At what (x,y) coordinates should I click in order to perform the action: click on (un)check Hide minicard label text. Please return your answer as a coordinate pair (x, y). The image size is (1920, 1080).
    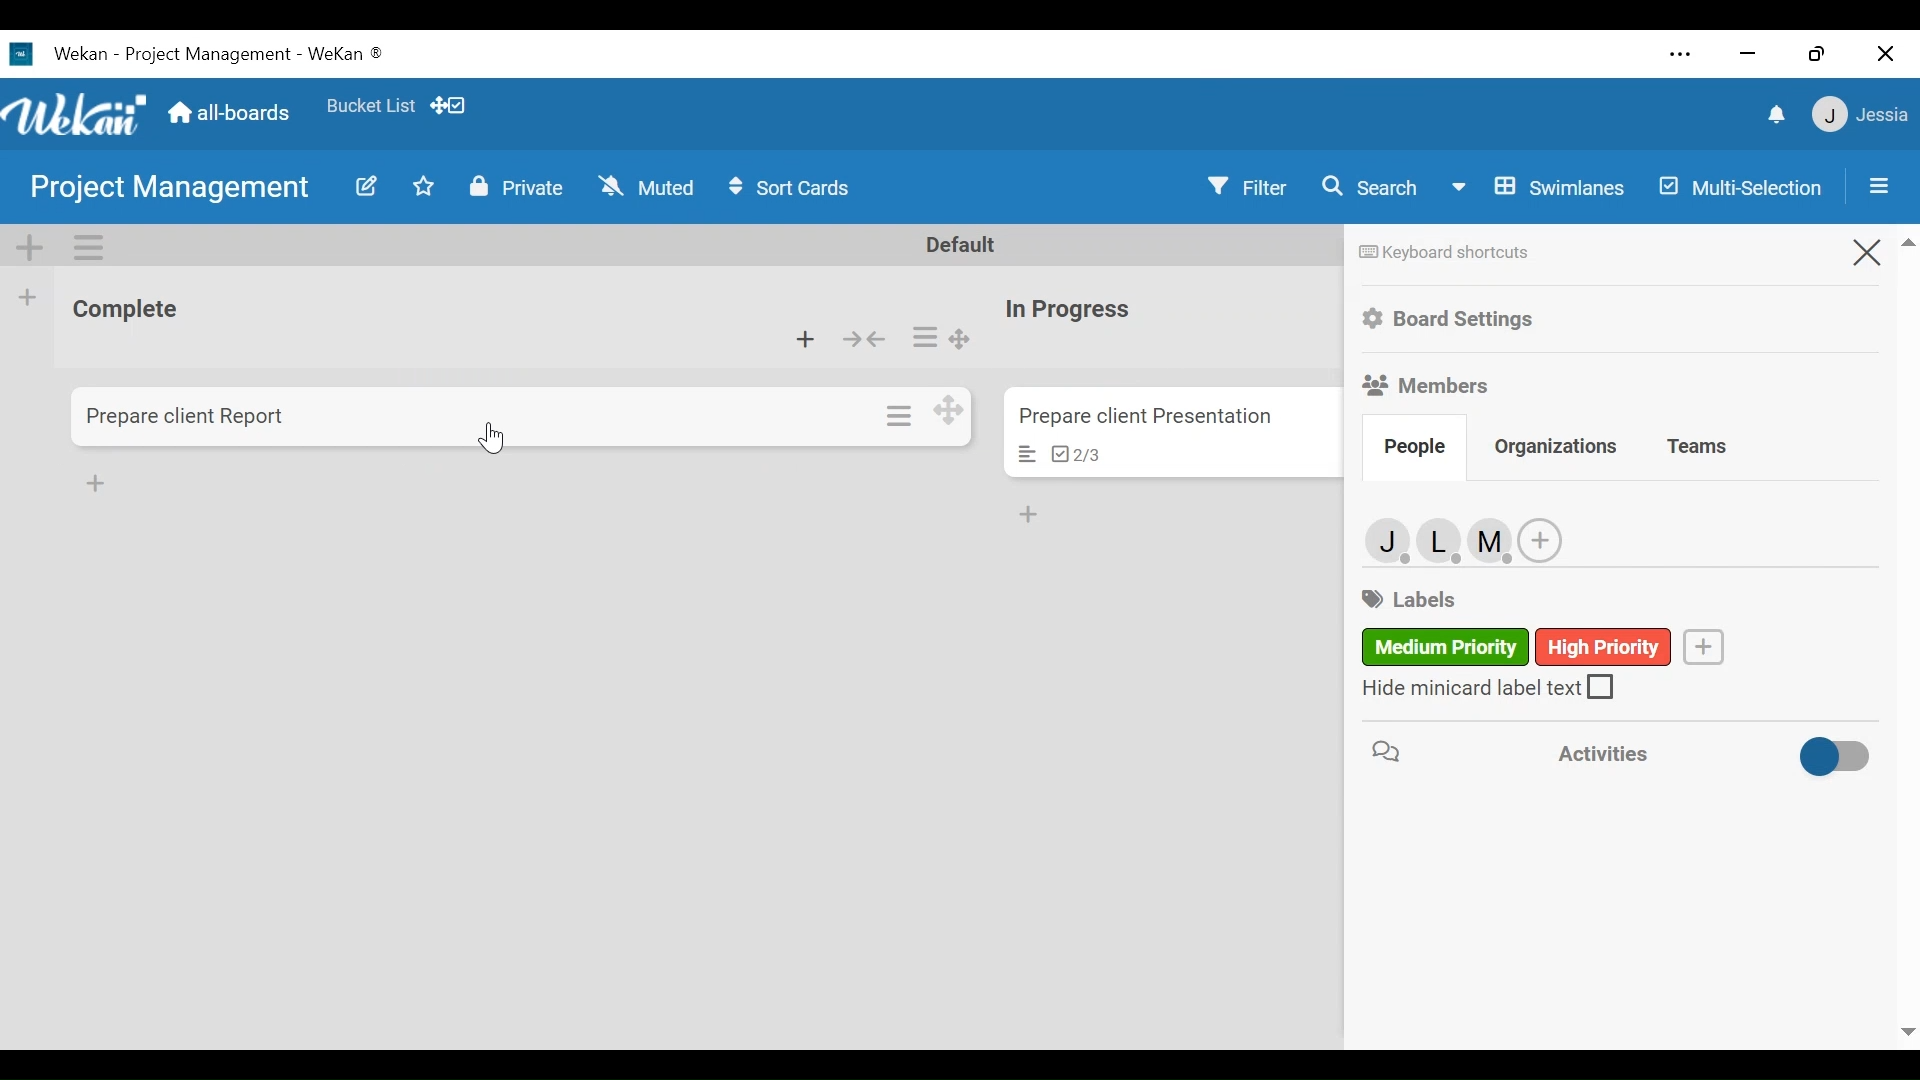
    Looking at the image, I should click on (1486, 688).